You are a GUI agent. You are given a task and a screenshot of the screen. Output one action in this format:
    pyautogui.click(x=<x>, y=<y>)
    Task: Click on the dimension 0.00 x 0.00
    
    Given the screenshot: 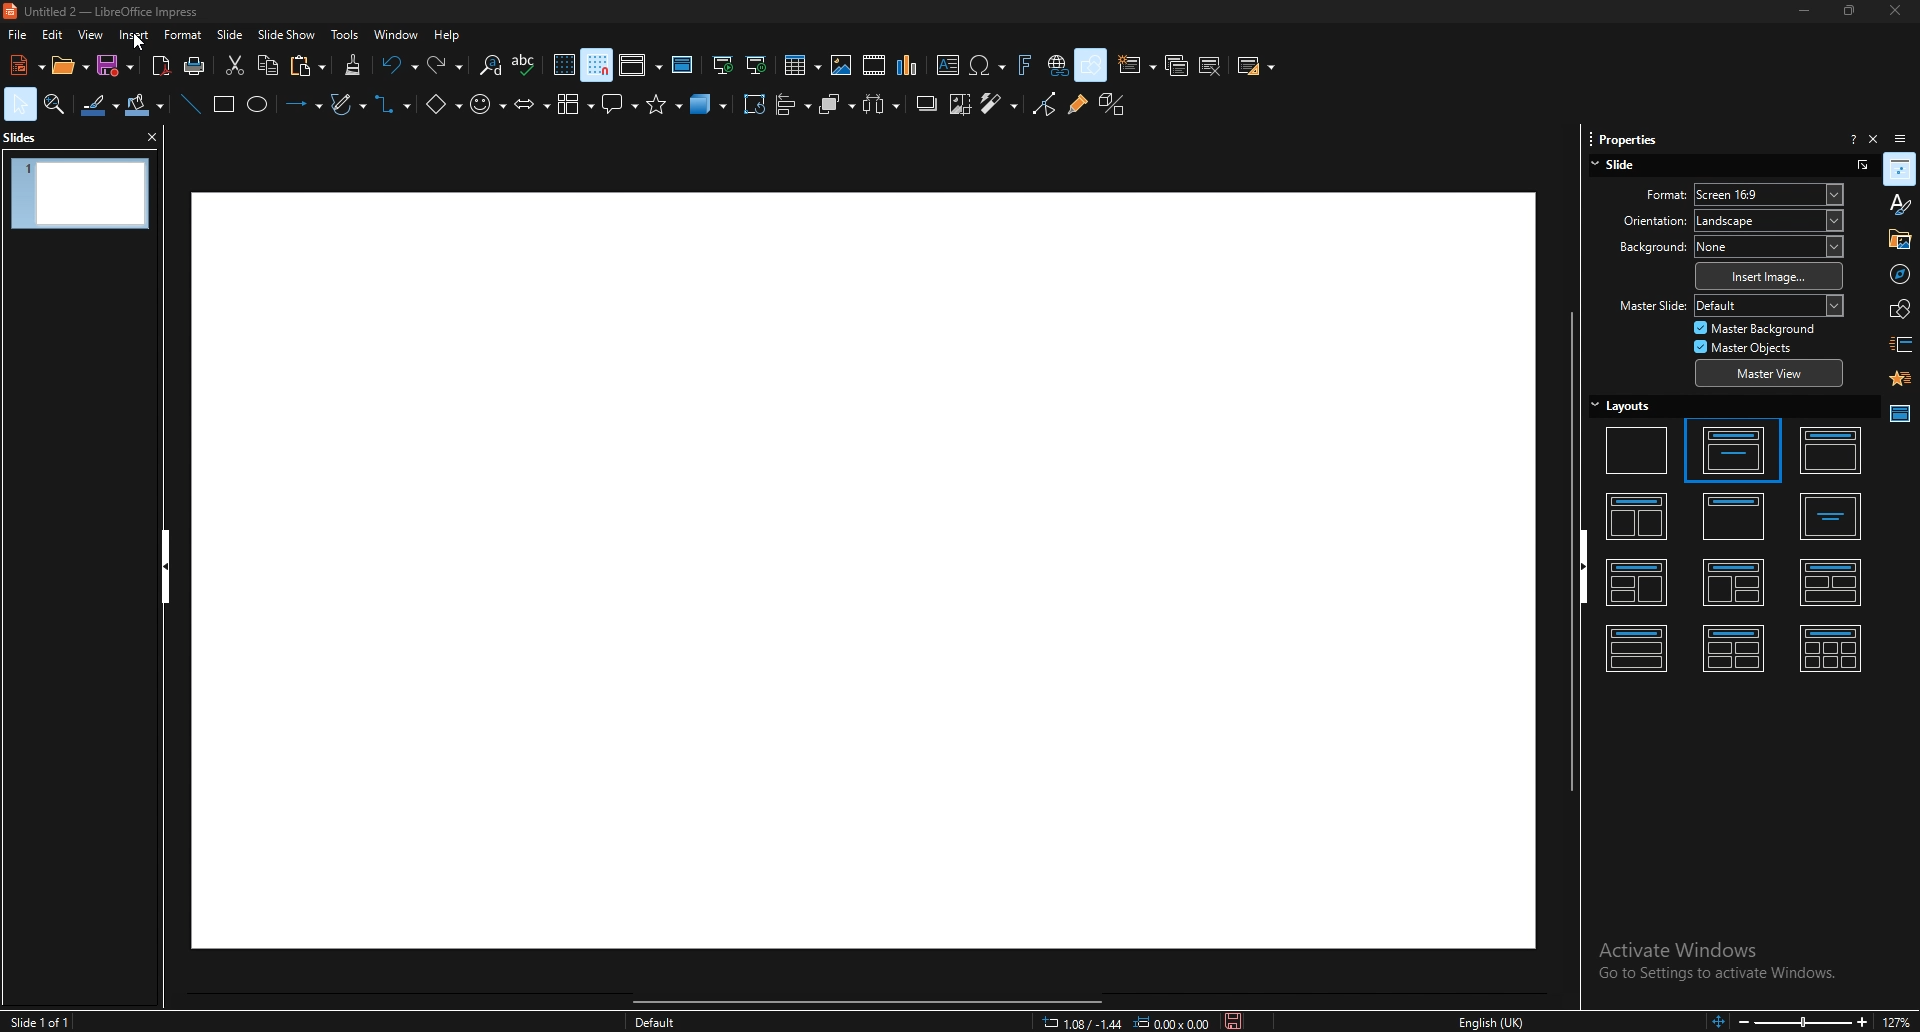 What is the action you would take?
    pyautogui.click(x=1171, y=1022)
    